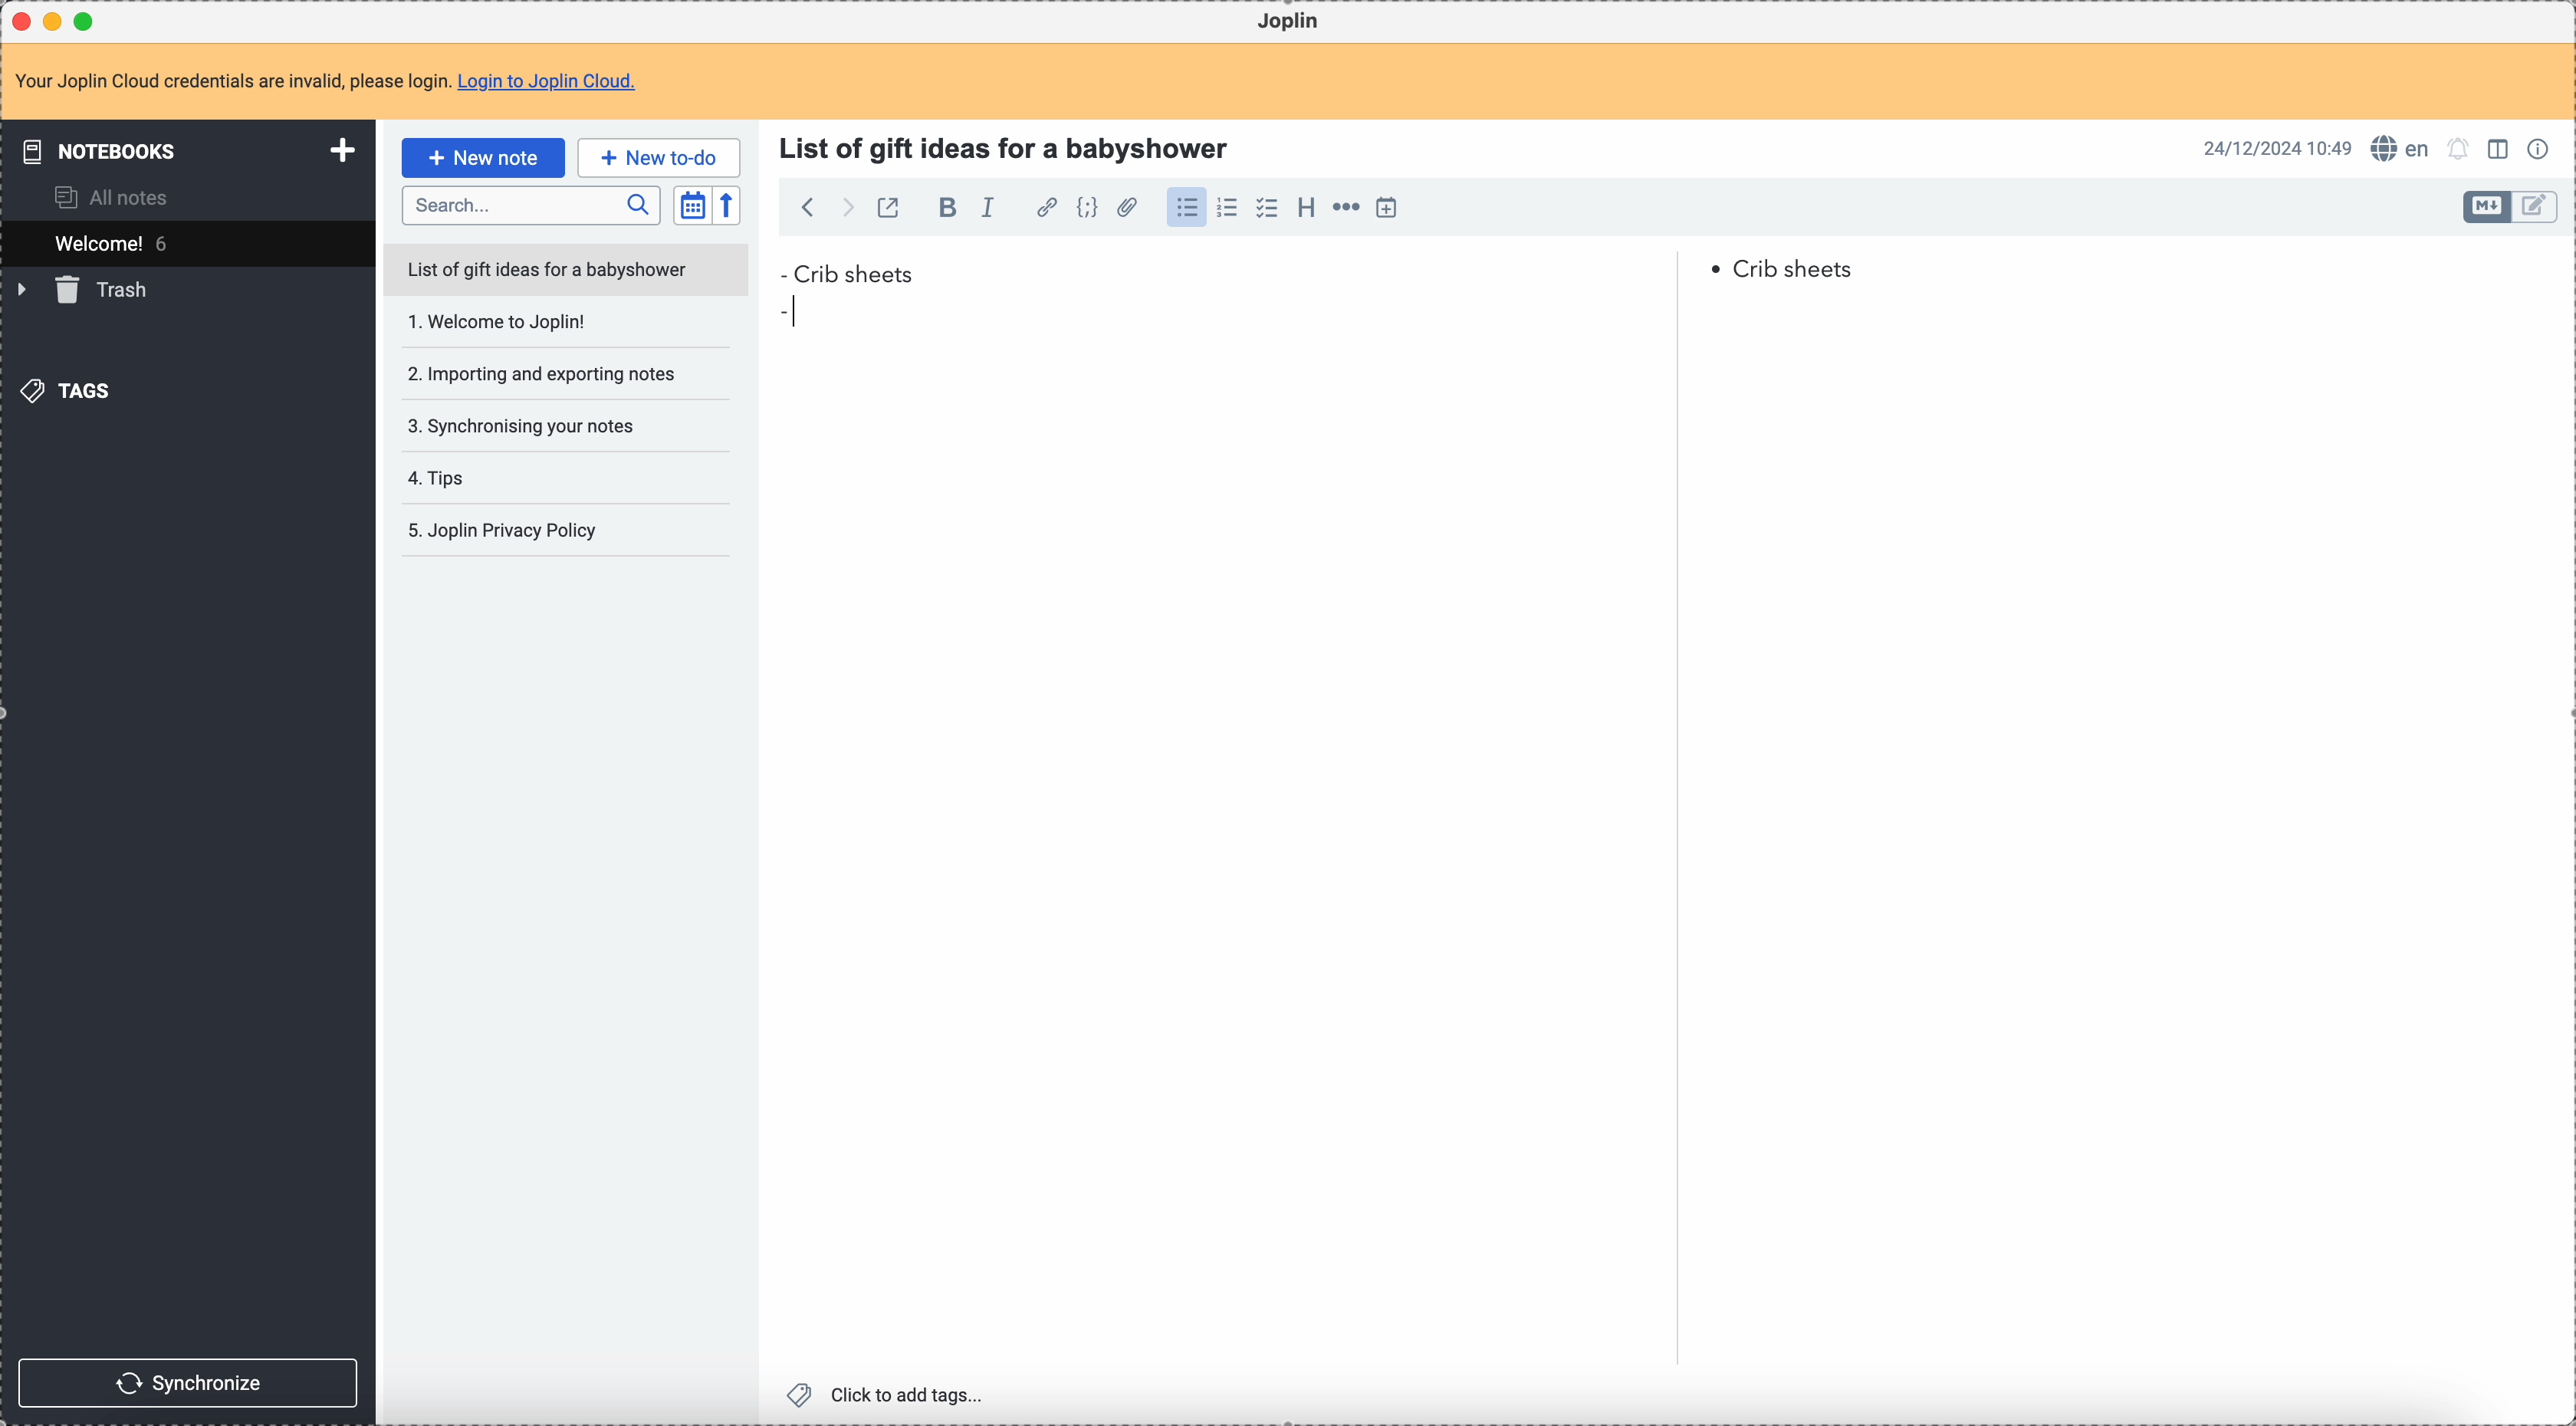  What do you see at coordinates (1267, 209) in the screenshot?
I see `checklist` at bounding box center [1267, 209].